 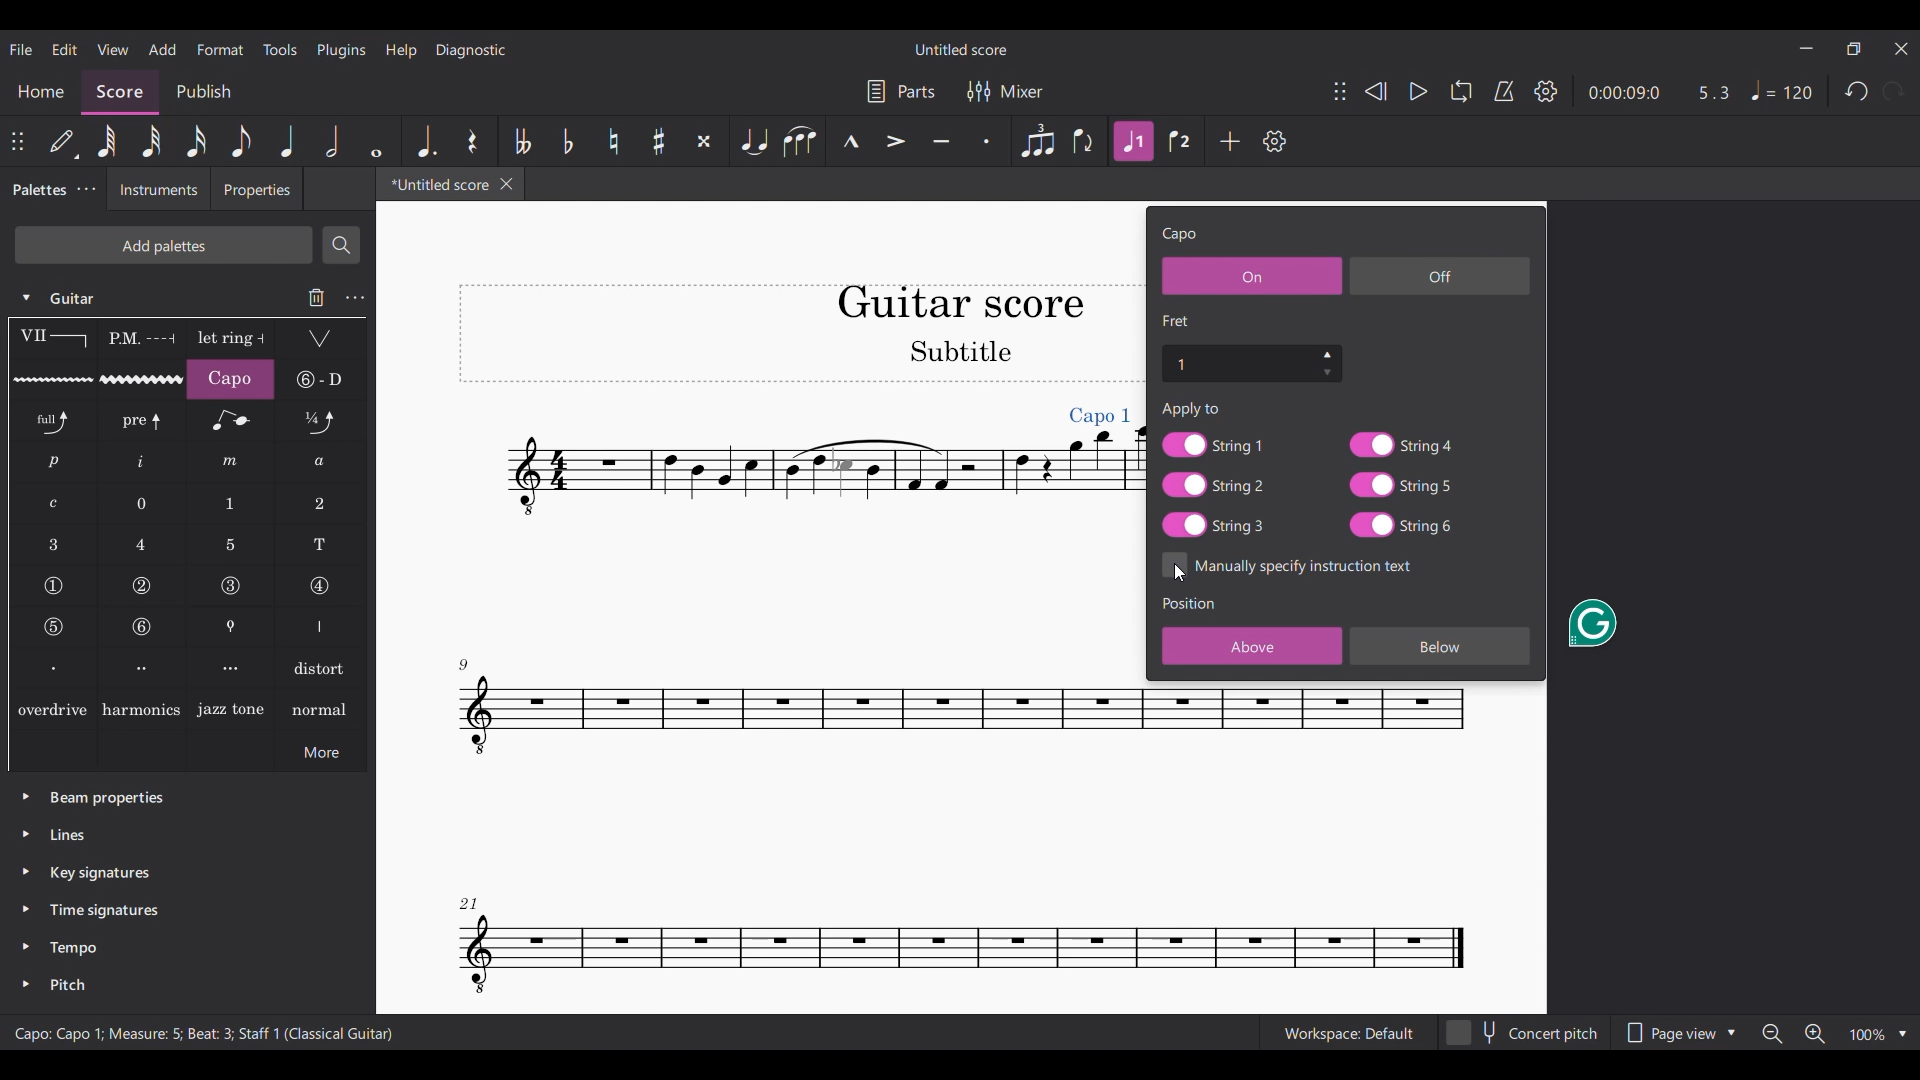 What do you see at coordinates (142, 379) in the screenshot?
I see `Guitar vibrato wide` at bounding box center [142, 379].